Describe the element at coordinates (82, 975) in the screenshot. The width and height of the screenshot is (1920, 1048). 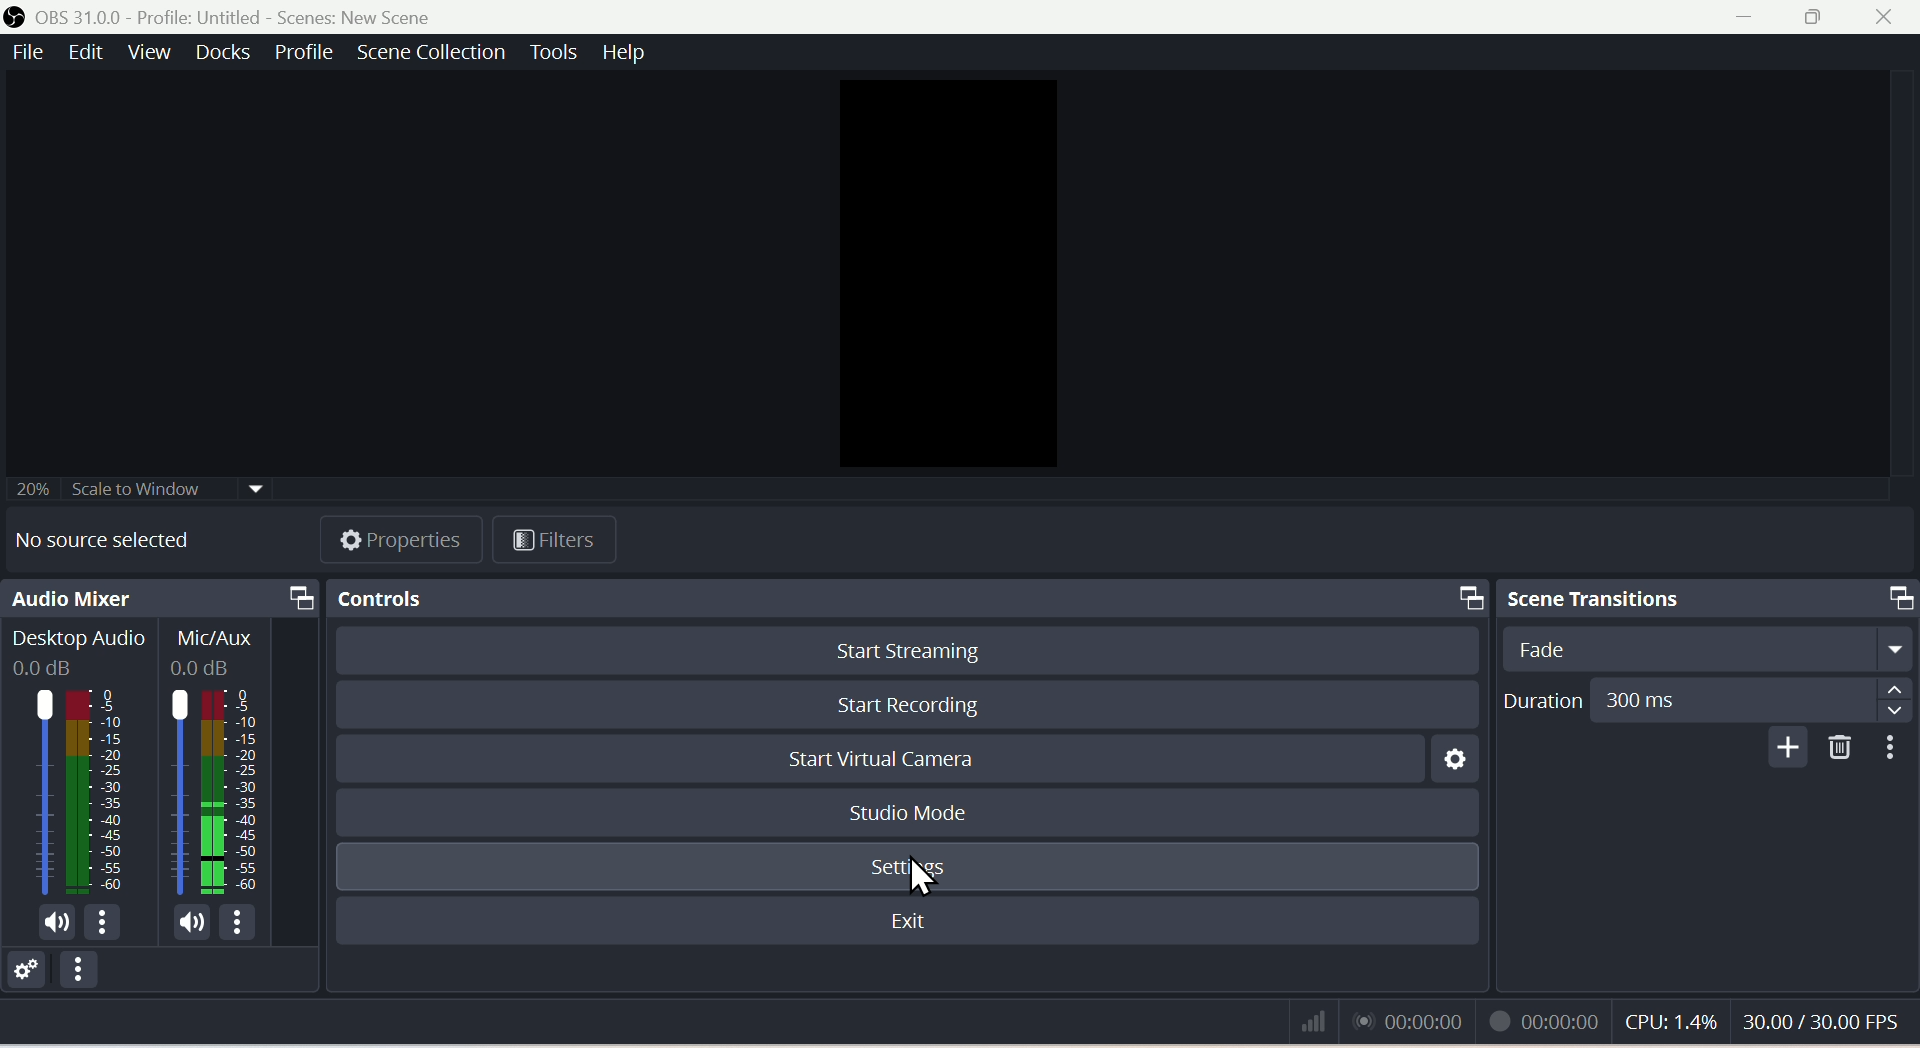
I see `Options` at that location.